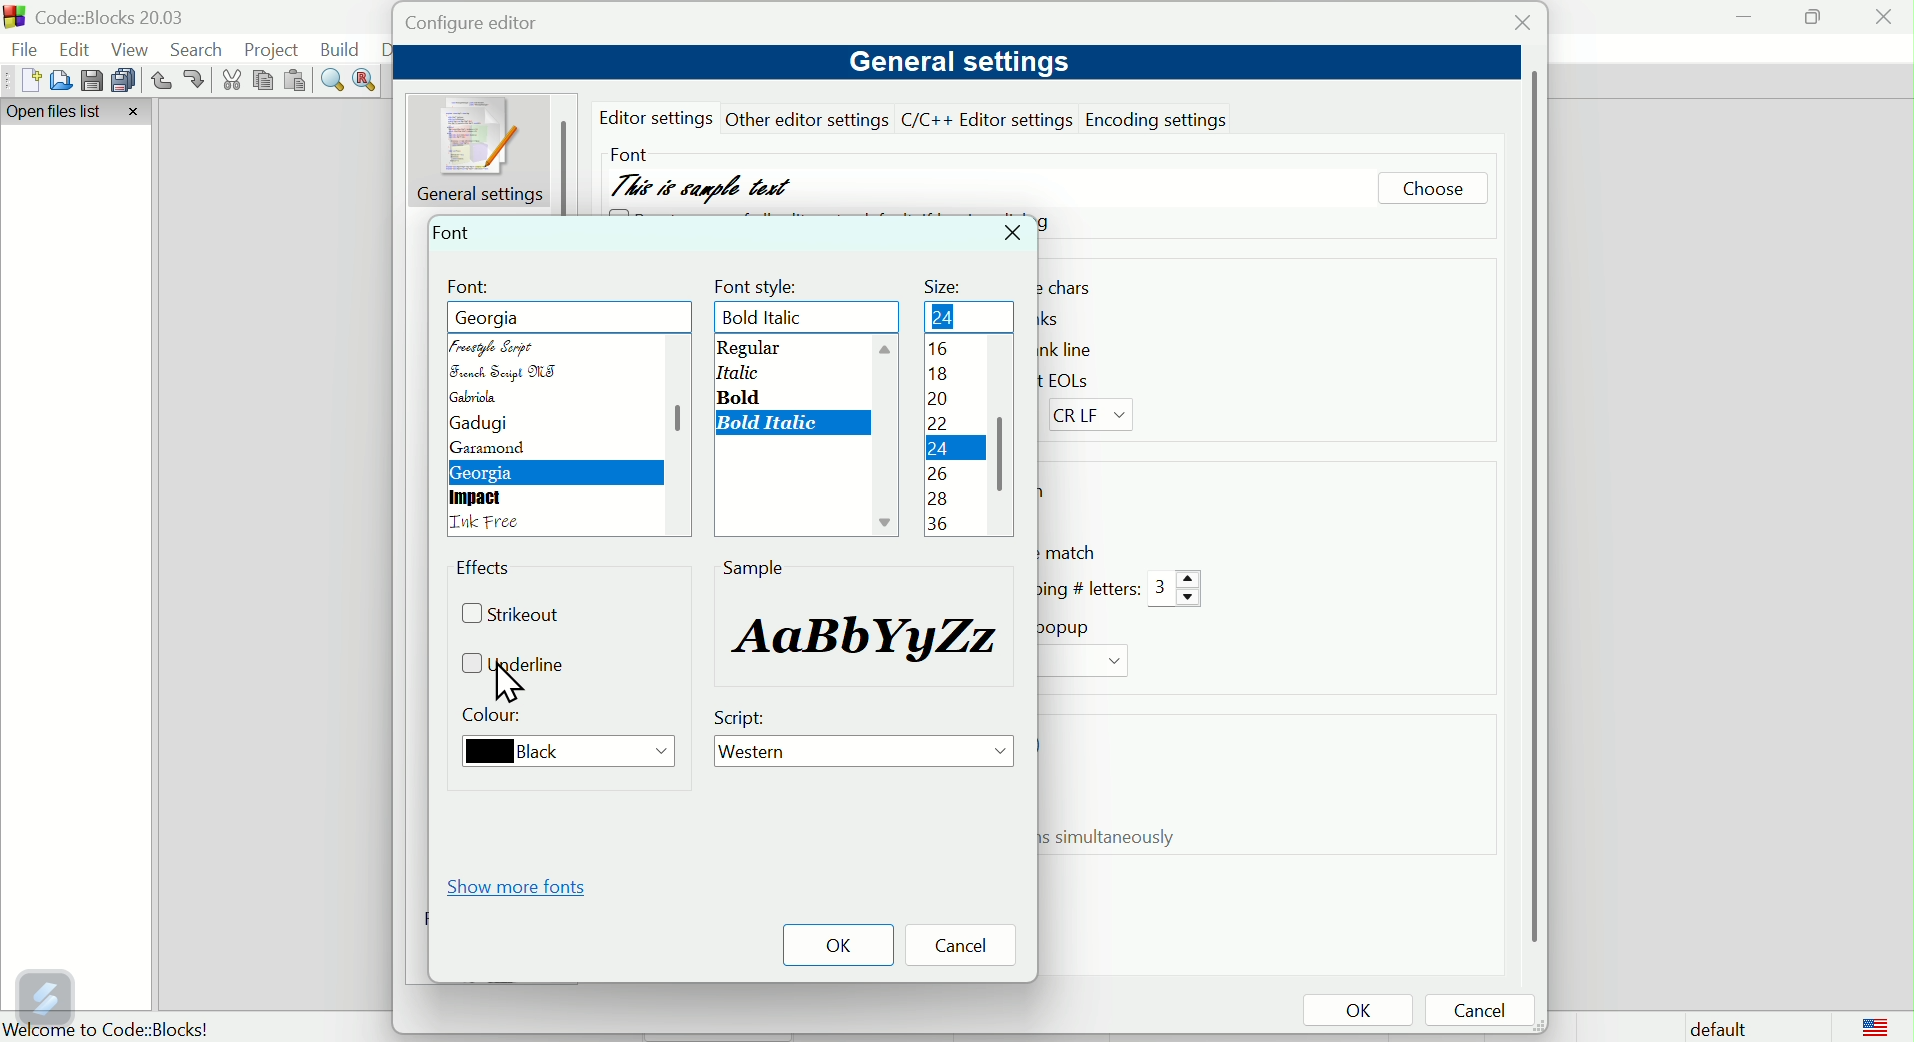 The height and width of the screenshot is (1042, 1914). I want to click on Bold oblique, so click(773, 318).